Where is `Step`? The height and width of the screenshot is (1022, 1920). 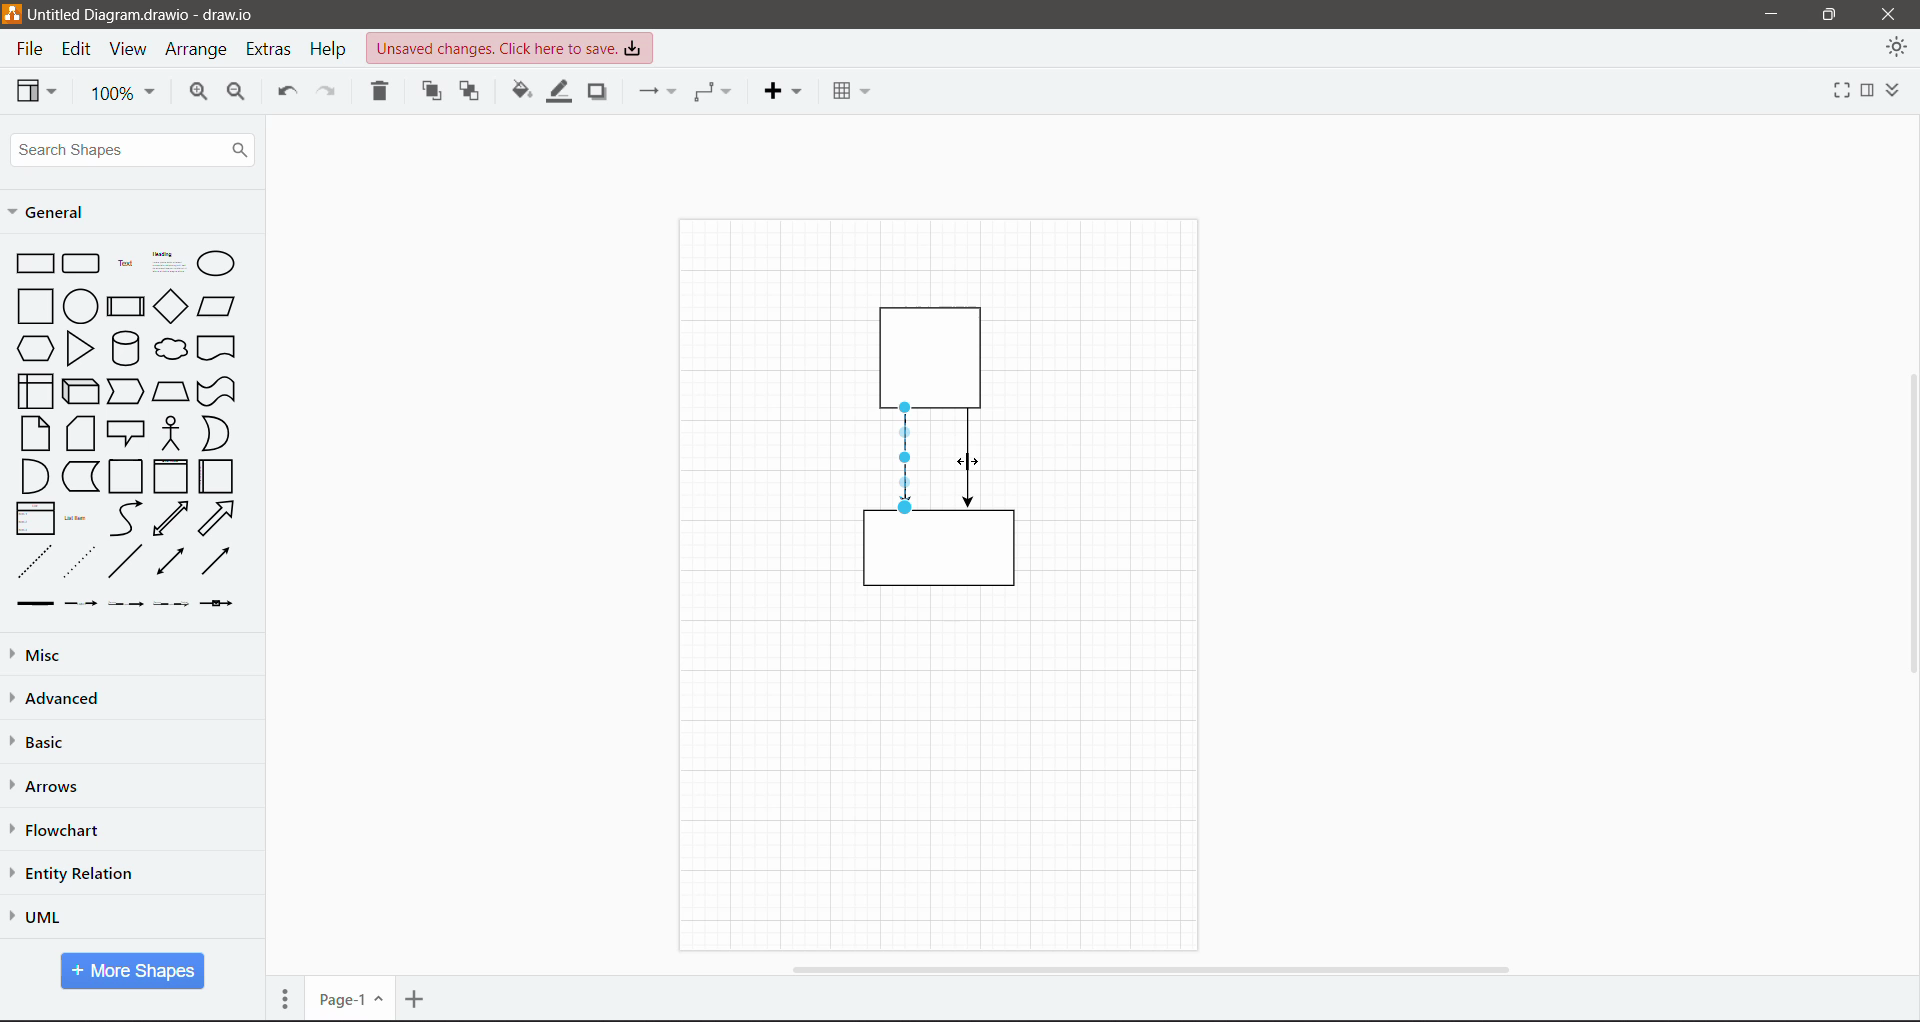
Step is located at coordinates (126, 389).